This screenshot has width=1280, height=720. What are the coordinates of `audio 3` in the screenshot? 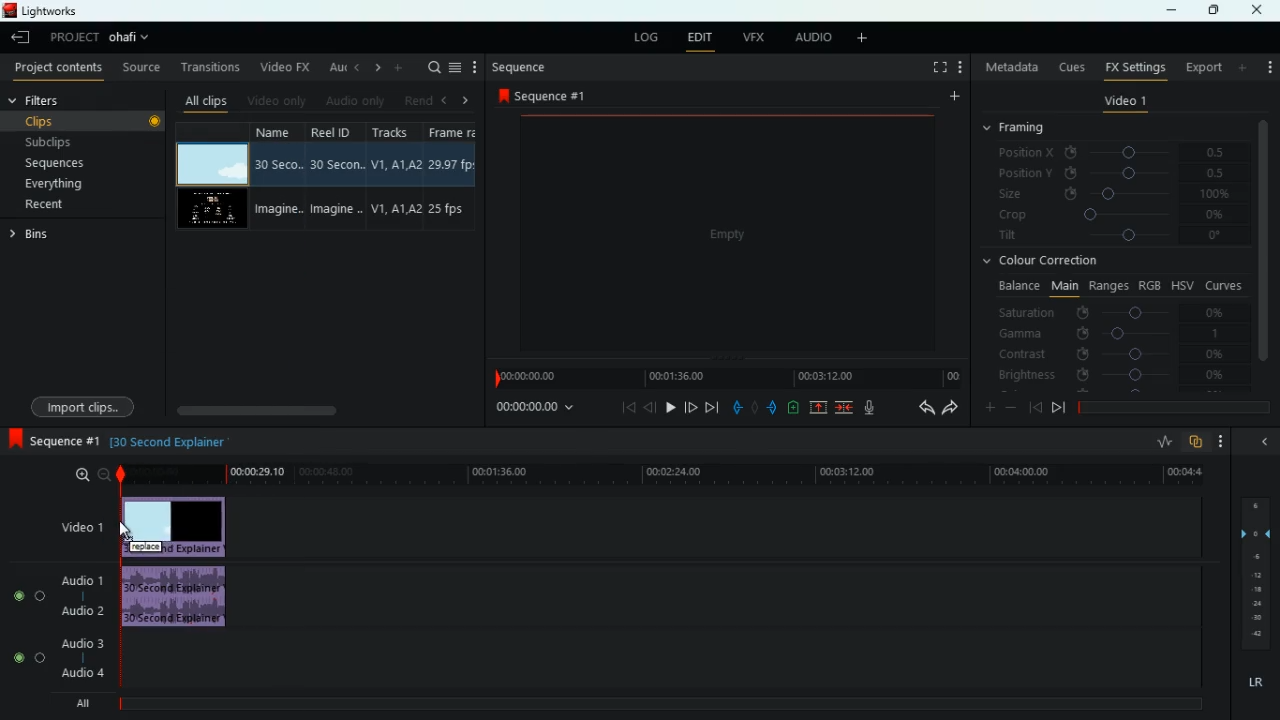 It's located at (77, 642).